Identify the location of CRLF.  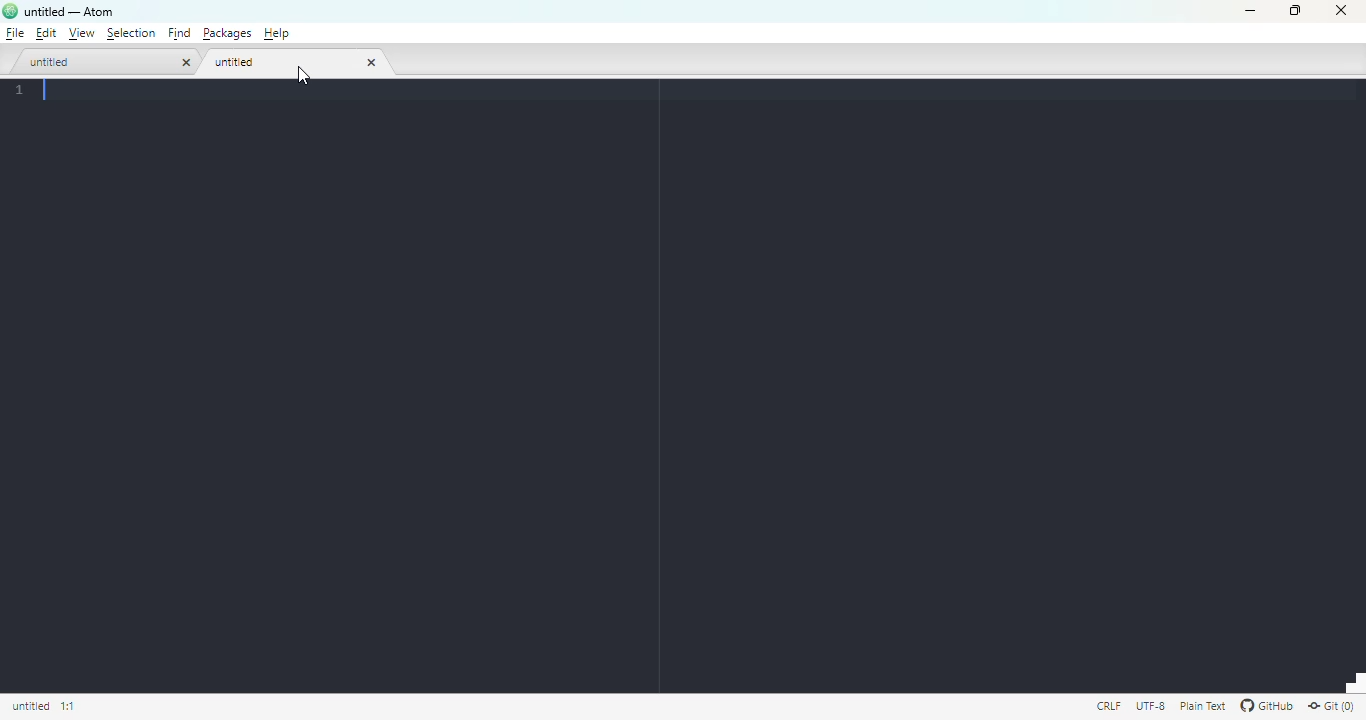
(1108, 705).